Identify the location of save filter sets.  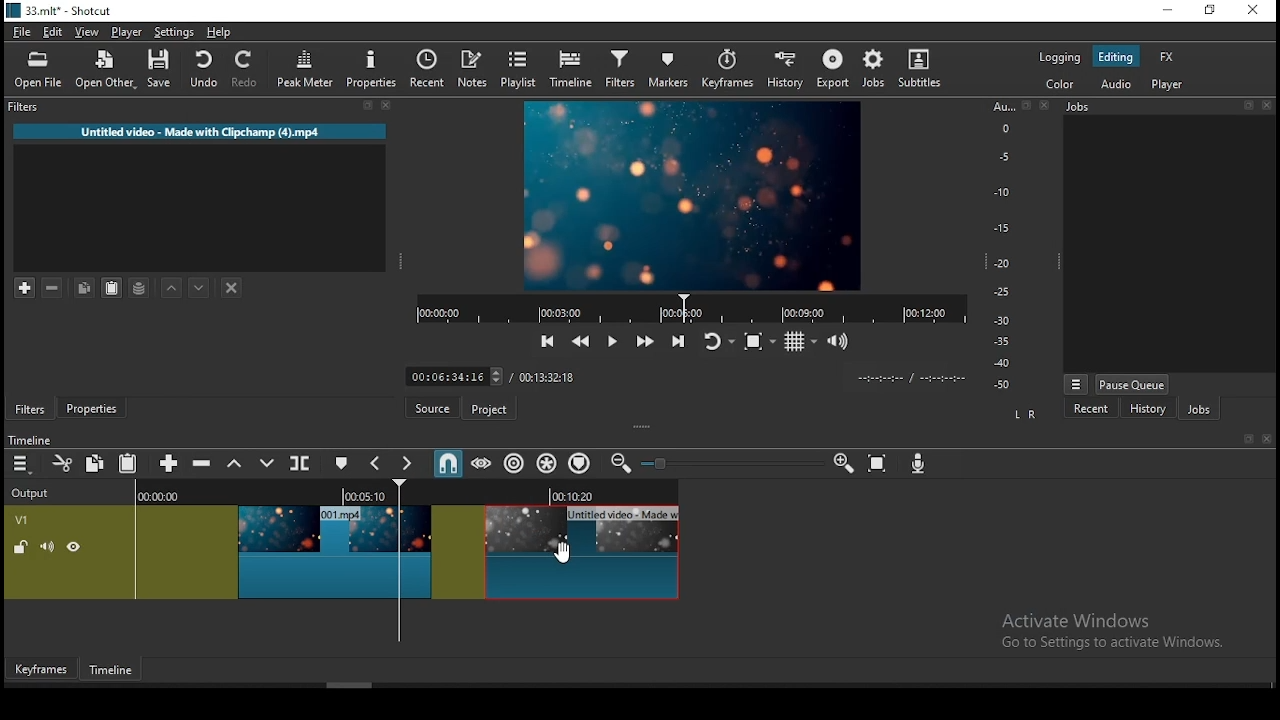
(143, 286).